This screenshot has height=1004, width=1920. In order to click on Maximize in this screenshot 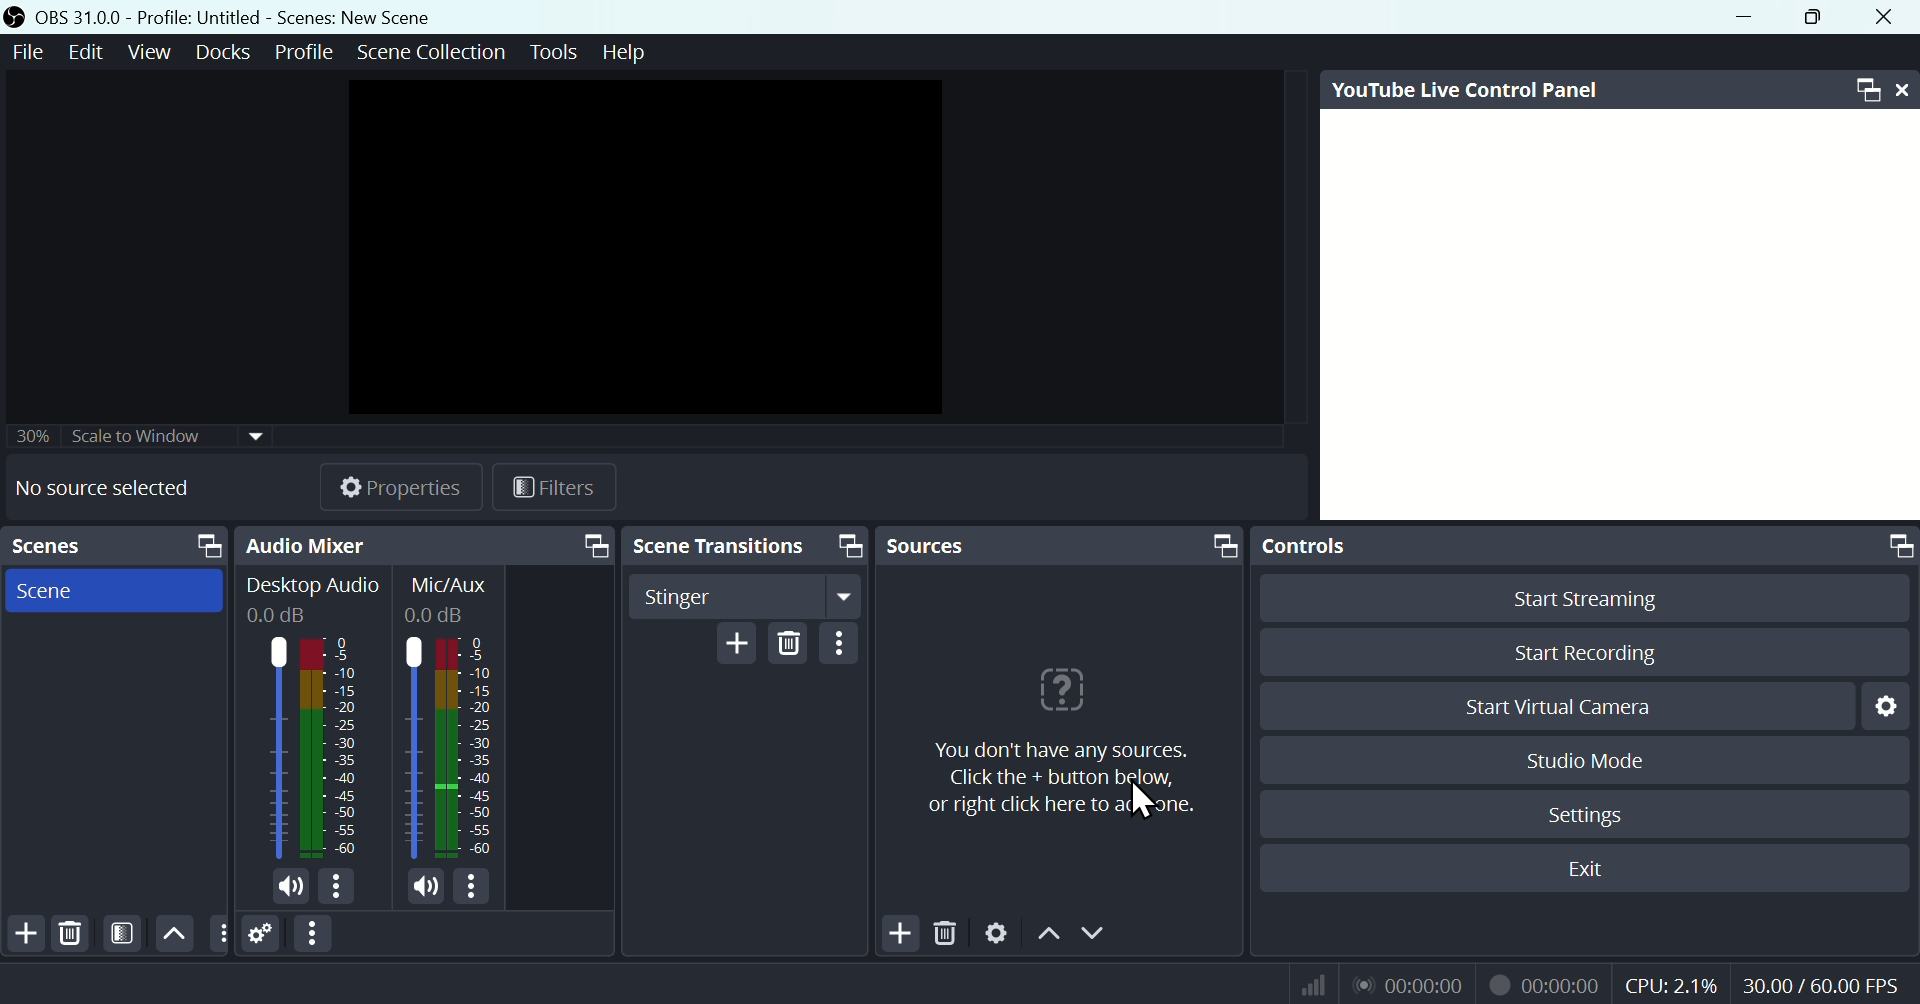, I will do `click(1861, 90)`.